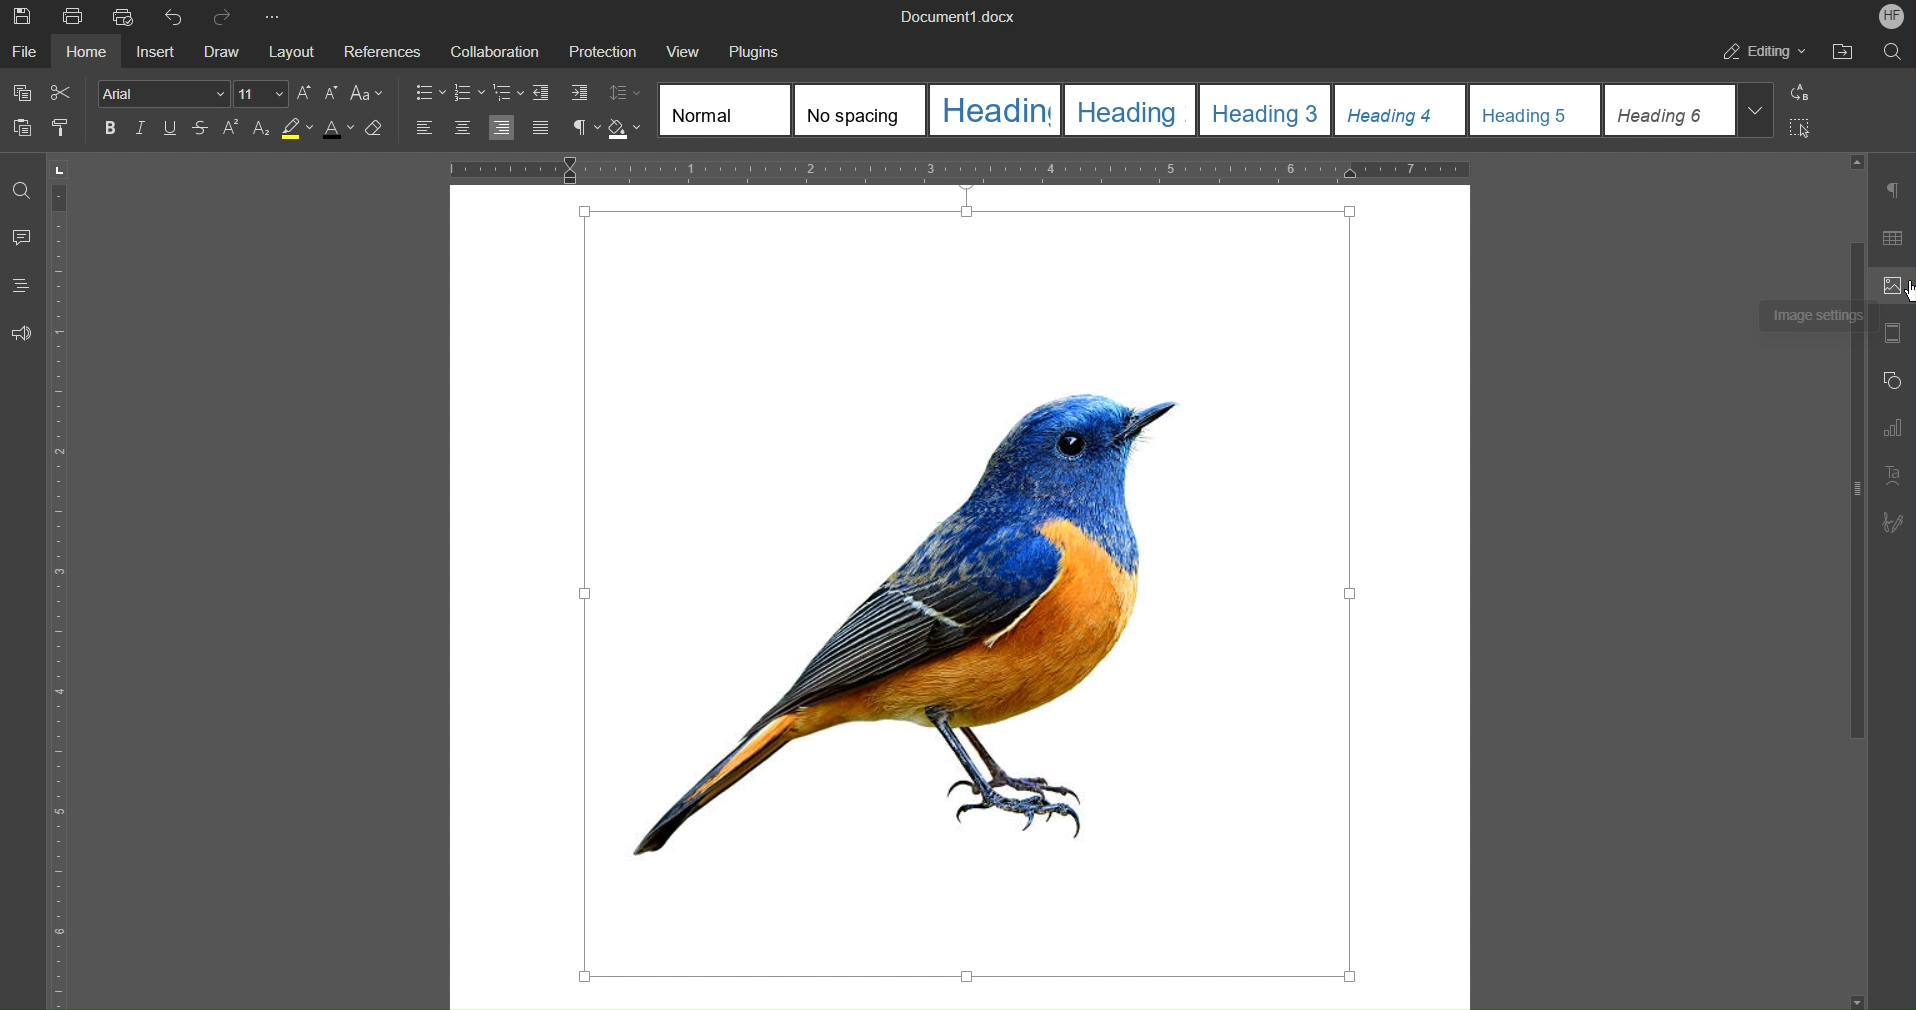 This screenshot has width=1916, height=1010. Describe the element at coordinates (304, 93) in the screenshot. I see `Increase Font Size` at that location.